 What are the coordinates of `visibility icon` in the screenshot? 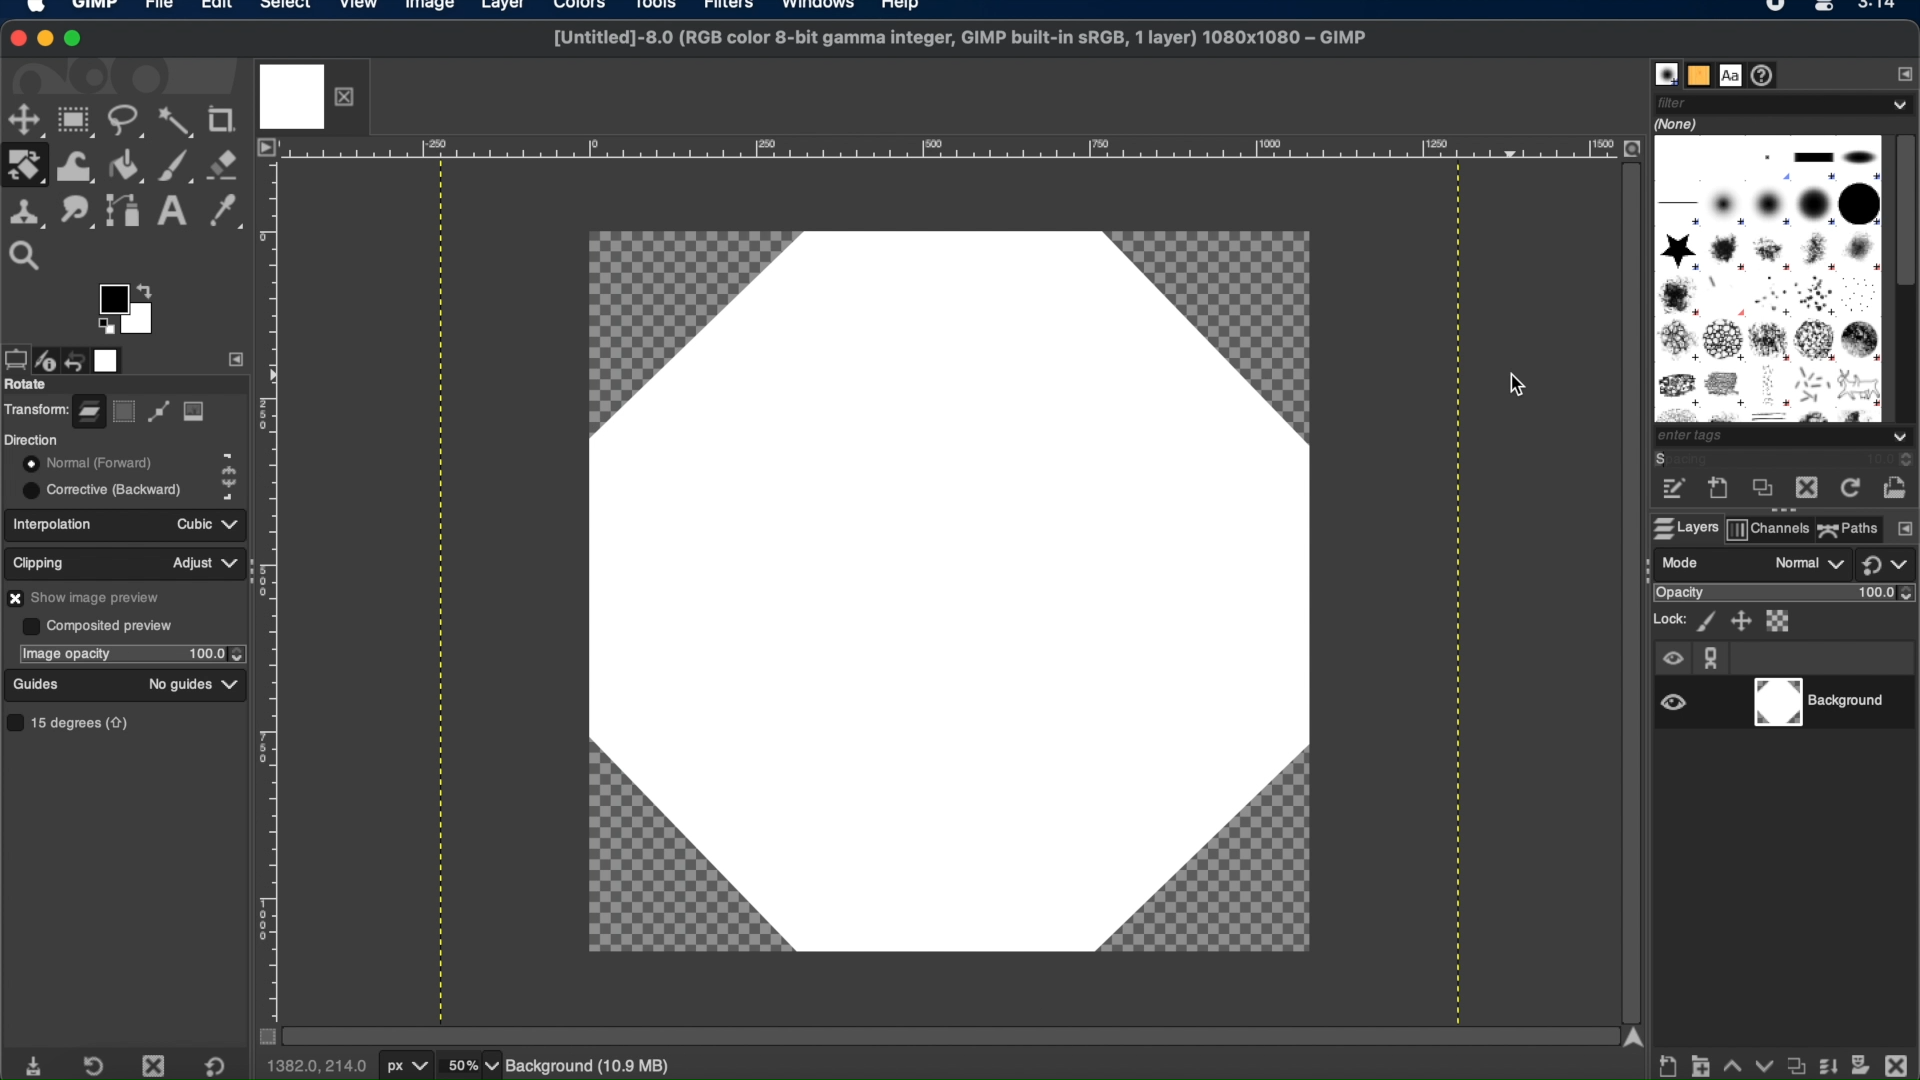 It's located at (1672, 660).